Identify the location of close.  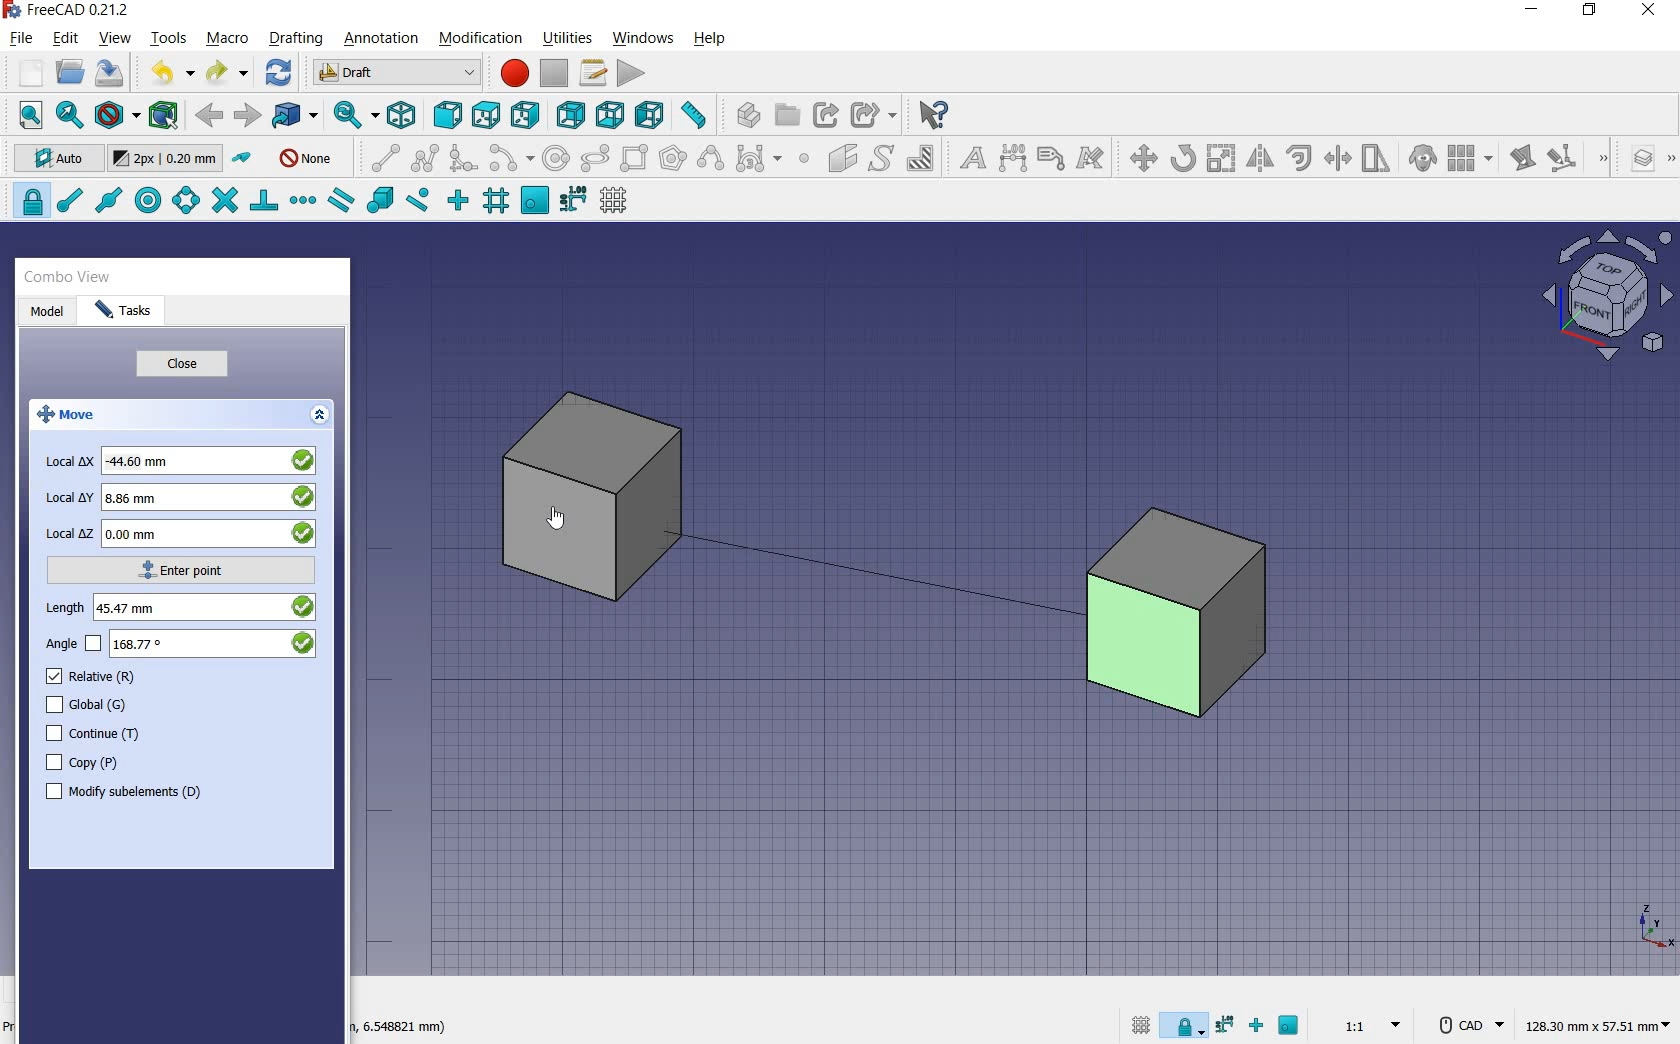
(183, 364).